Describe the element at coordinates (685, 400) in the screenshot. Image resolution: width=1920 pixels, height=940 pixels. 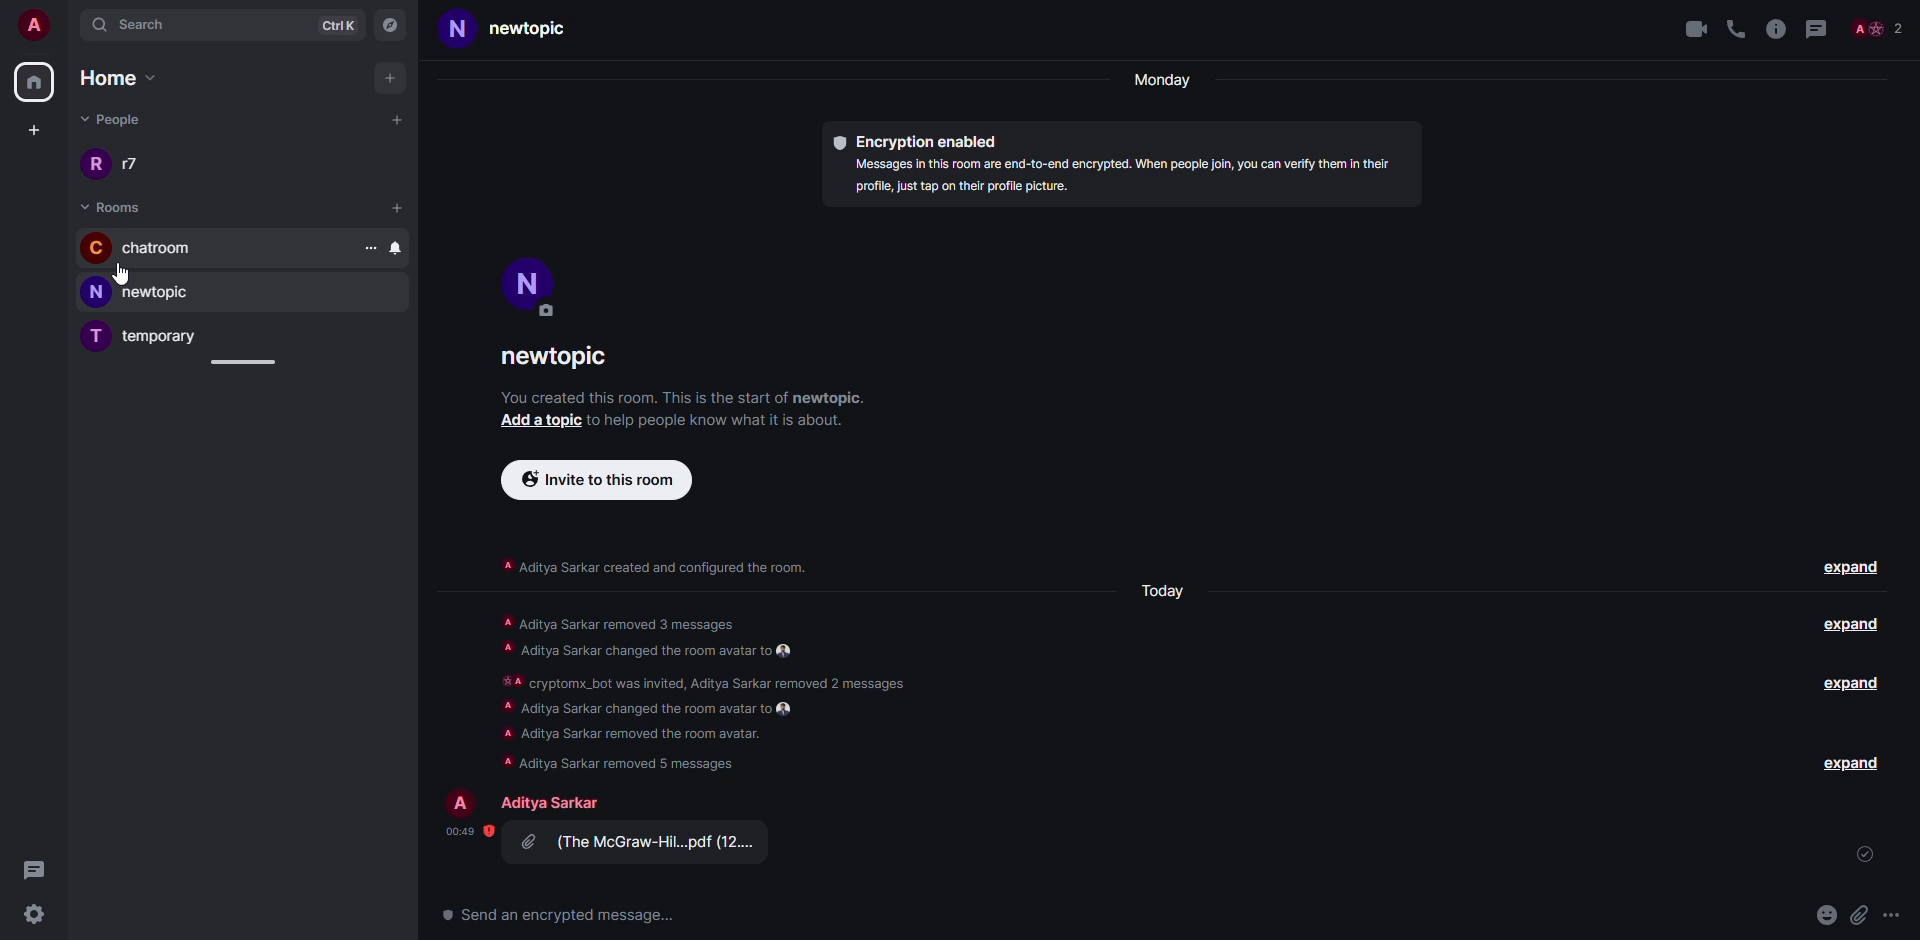
I see `info` at that location.